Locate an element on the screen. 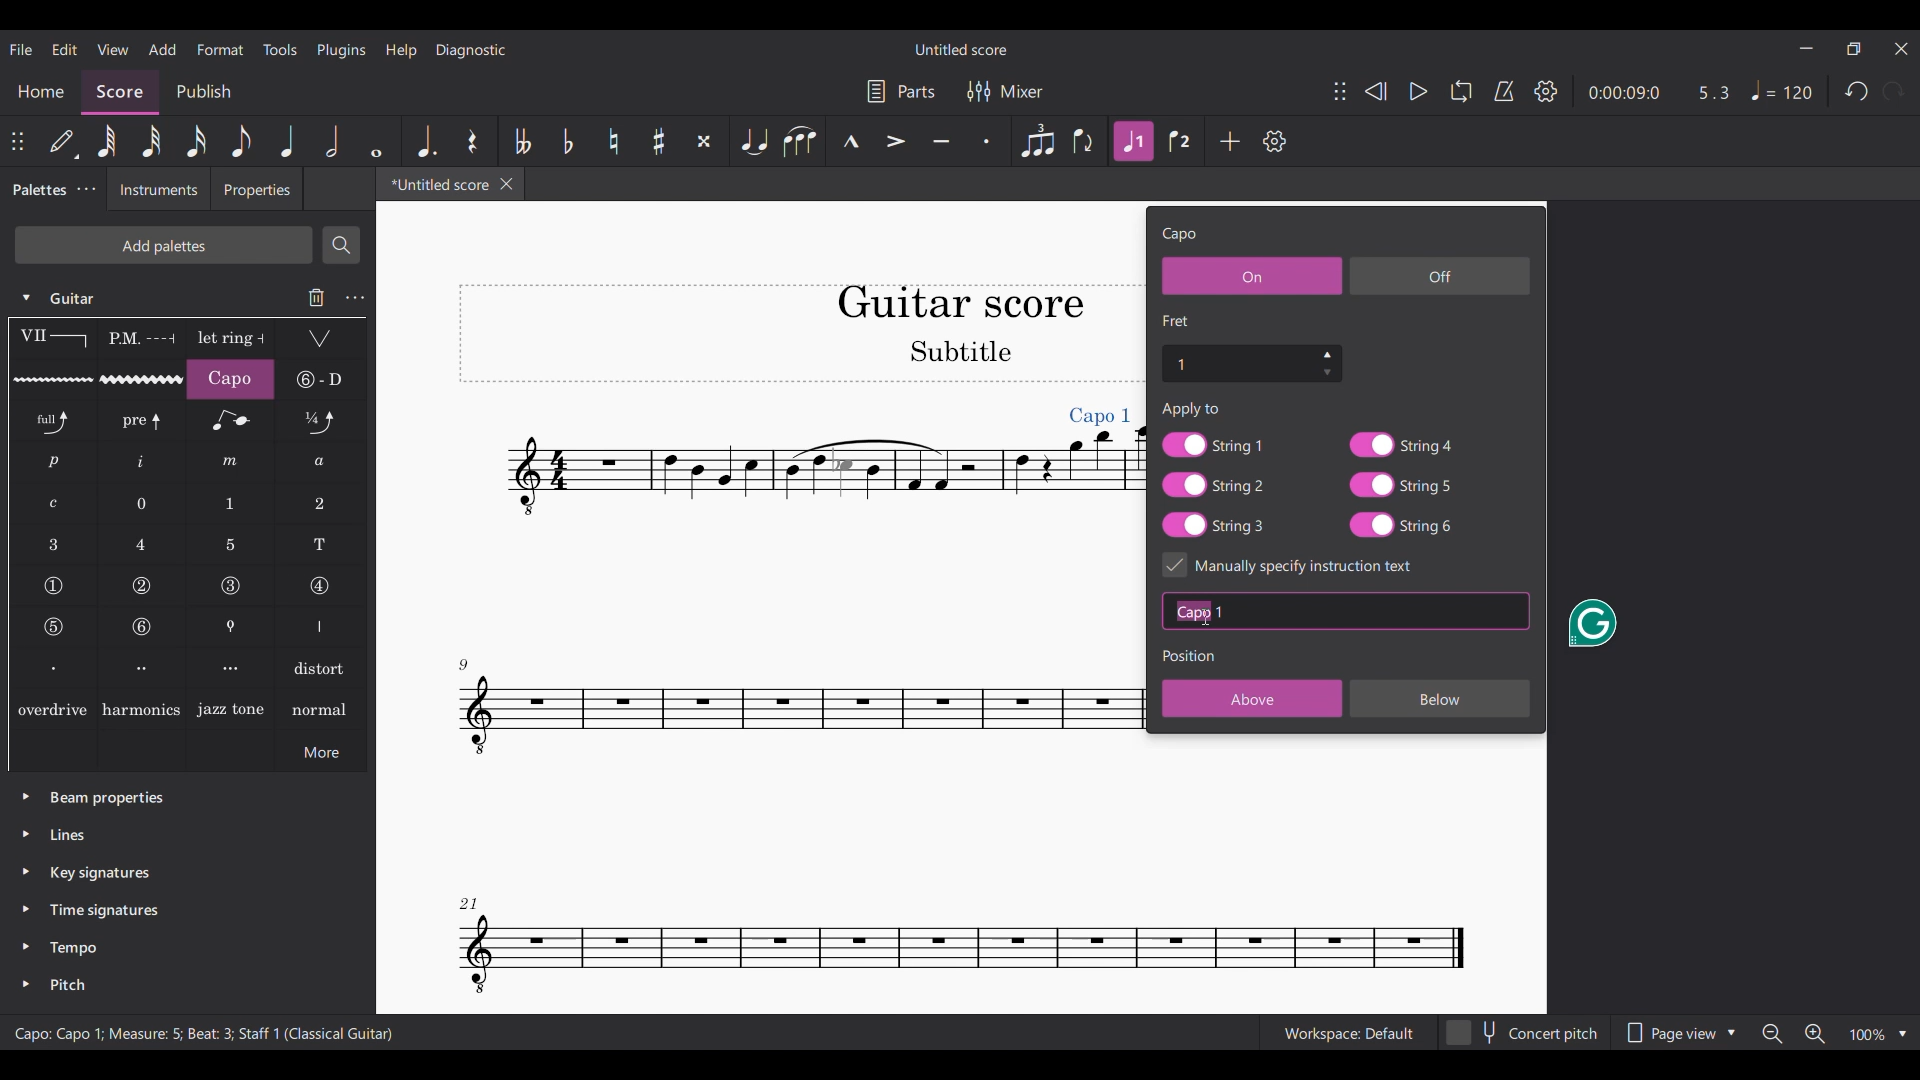 The width and height of the screenshot is (1920, 1080). Current duration is located at coordinates (1624, 91).